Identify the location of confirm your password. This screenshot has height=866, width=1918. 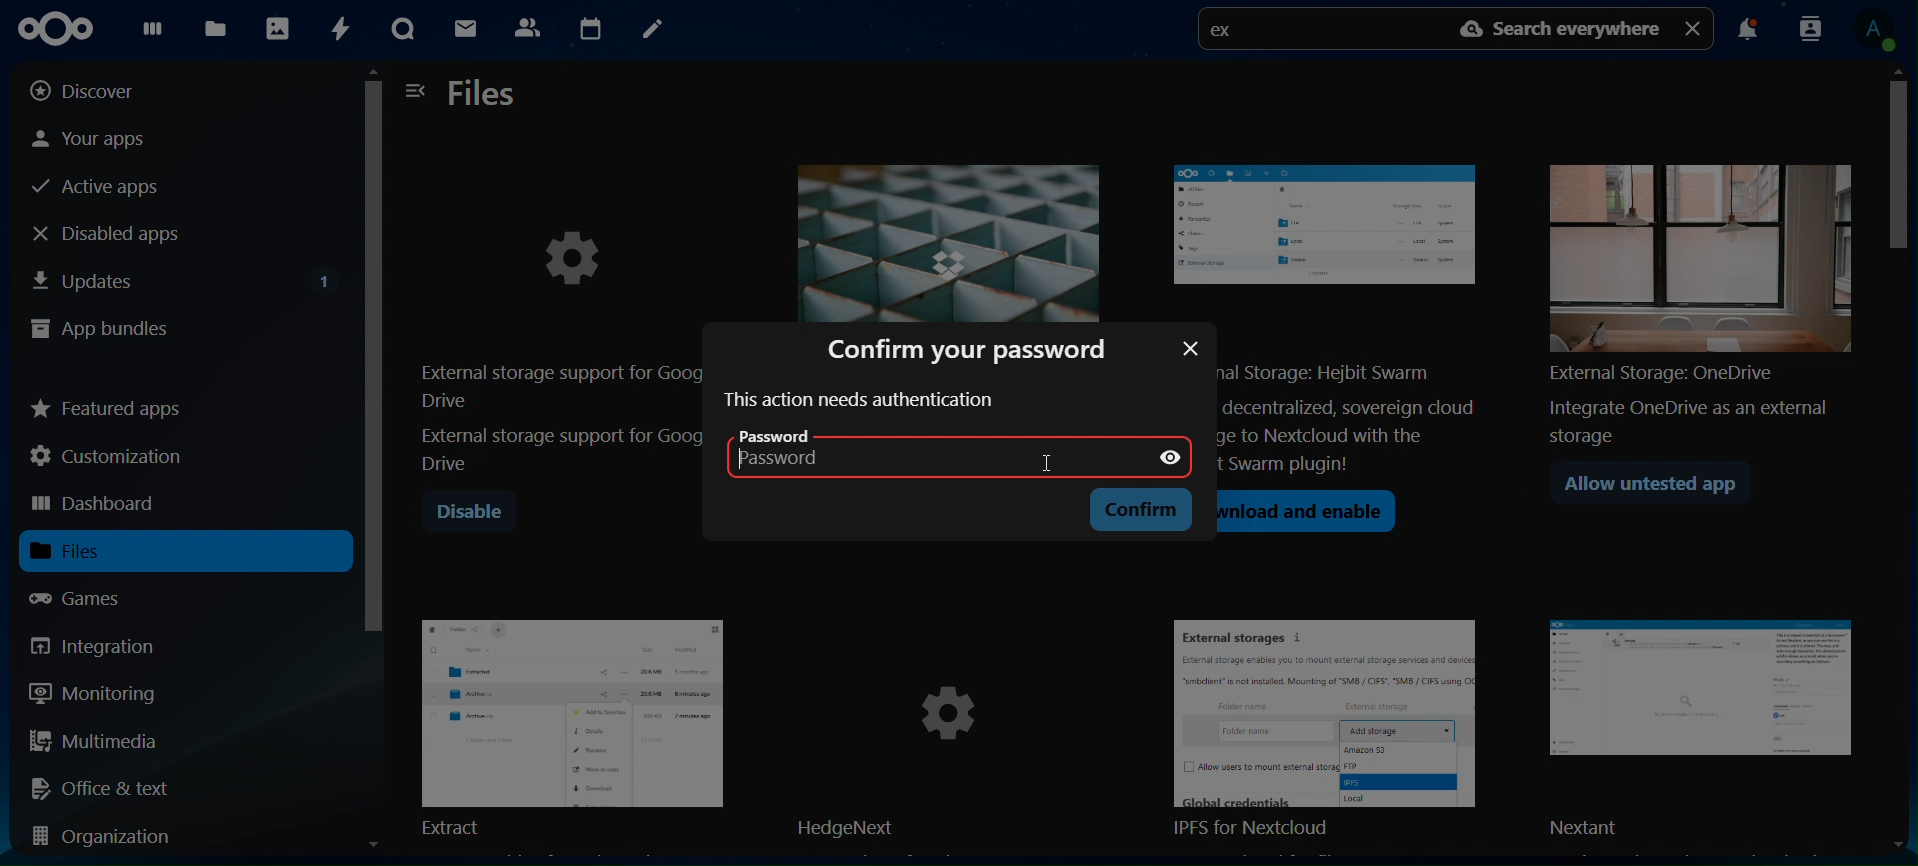
(975, 347).